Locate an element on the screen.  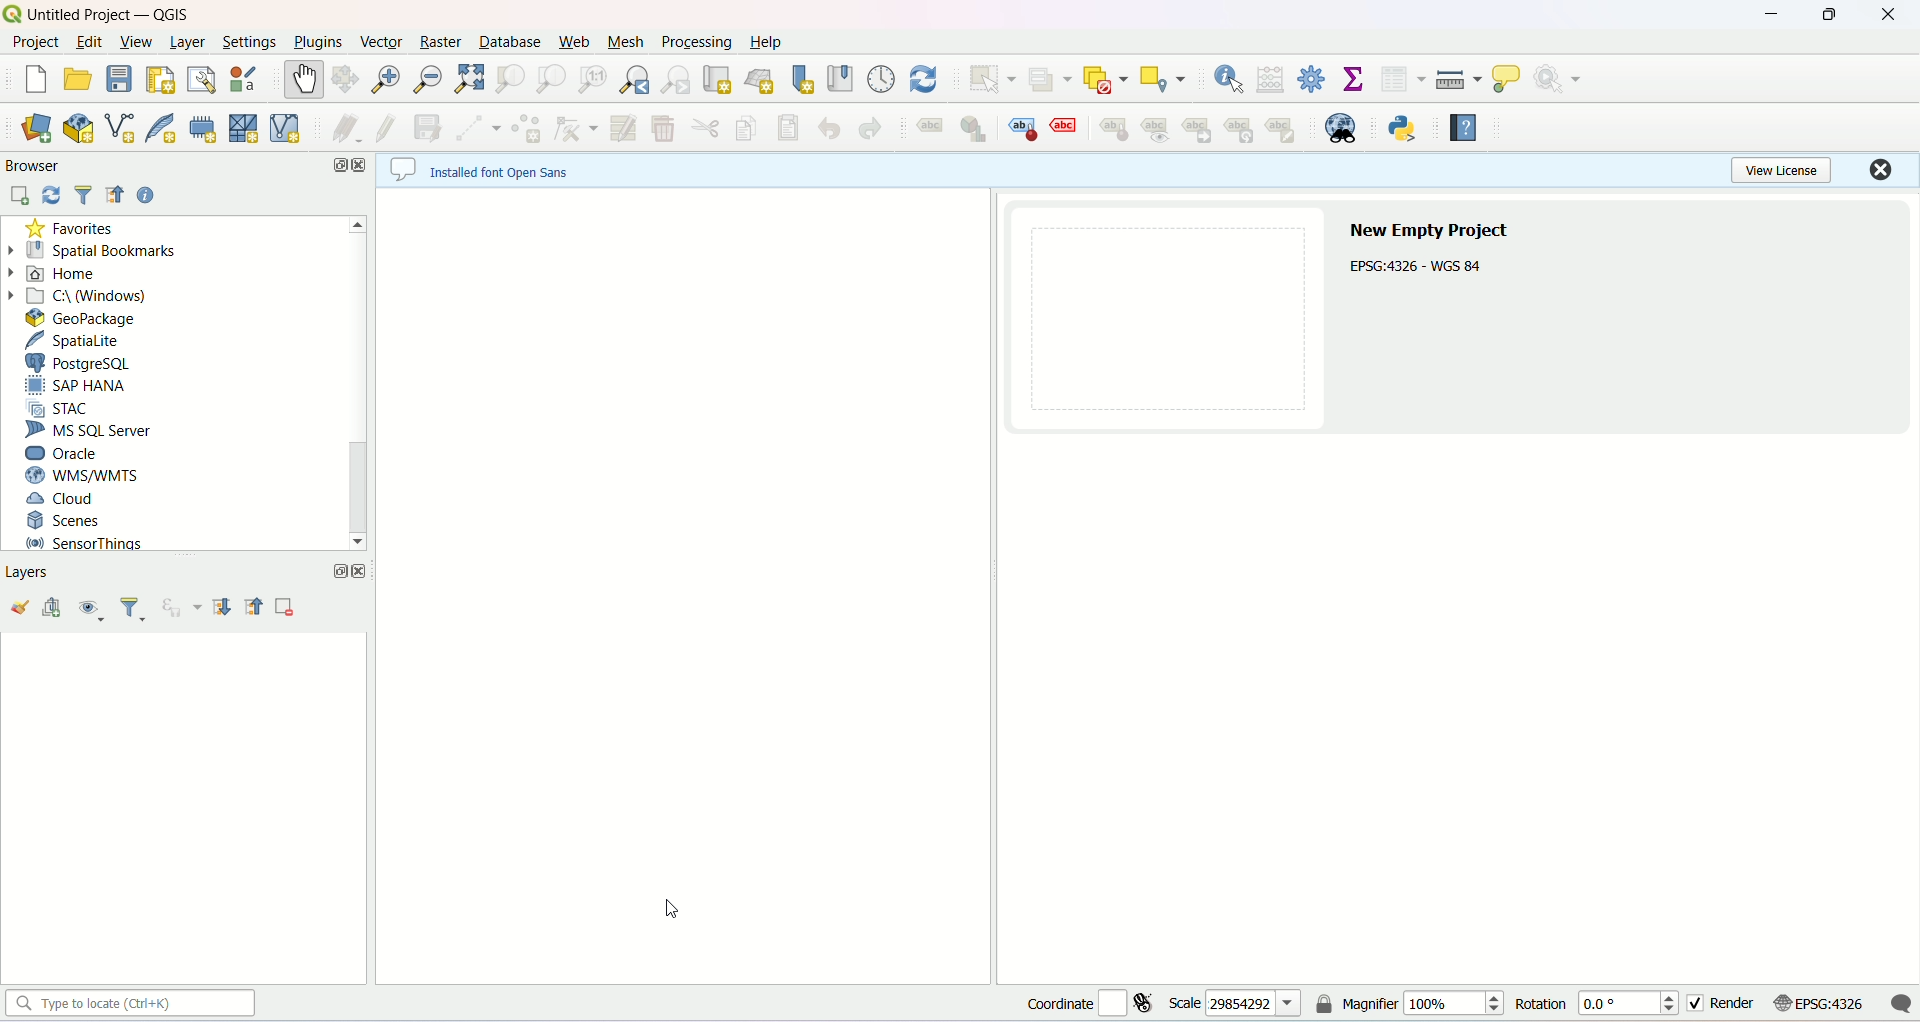
3D map view is located at coordinates (764, 81).